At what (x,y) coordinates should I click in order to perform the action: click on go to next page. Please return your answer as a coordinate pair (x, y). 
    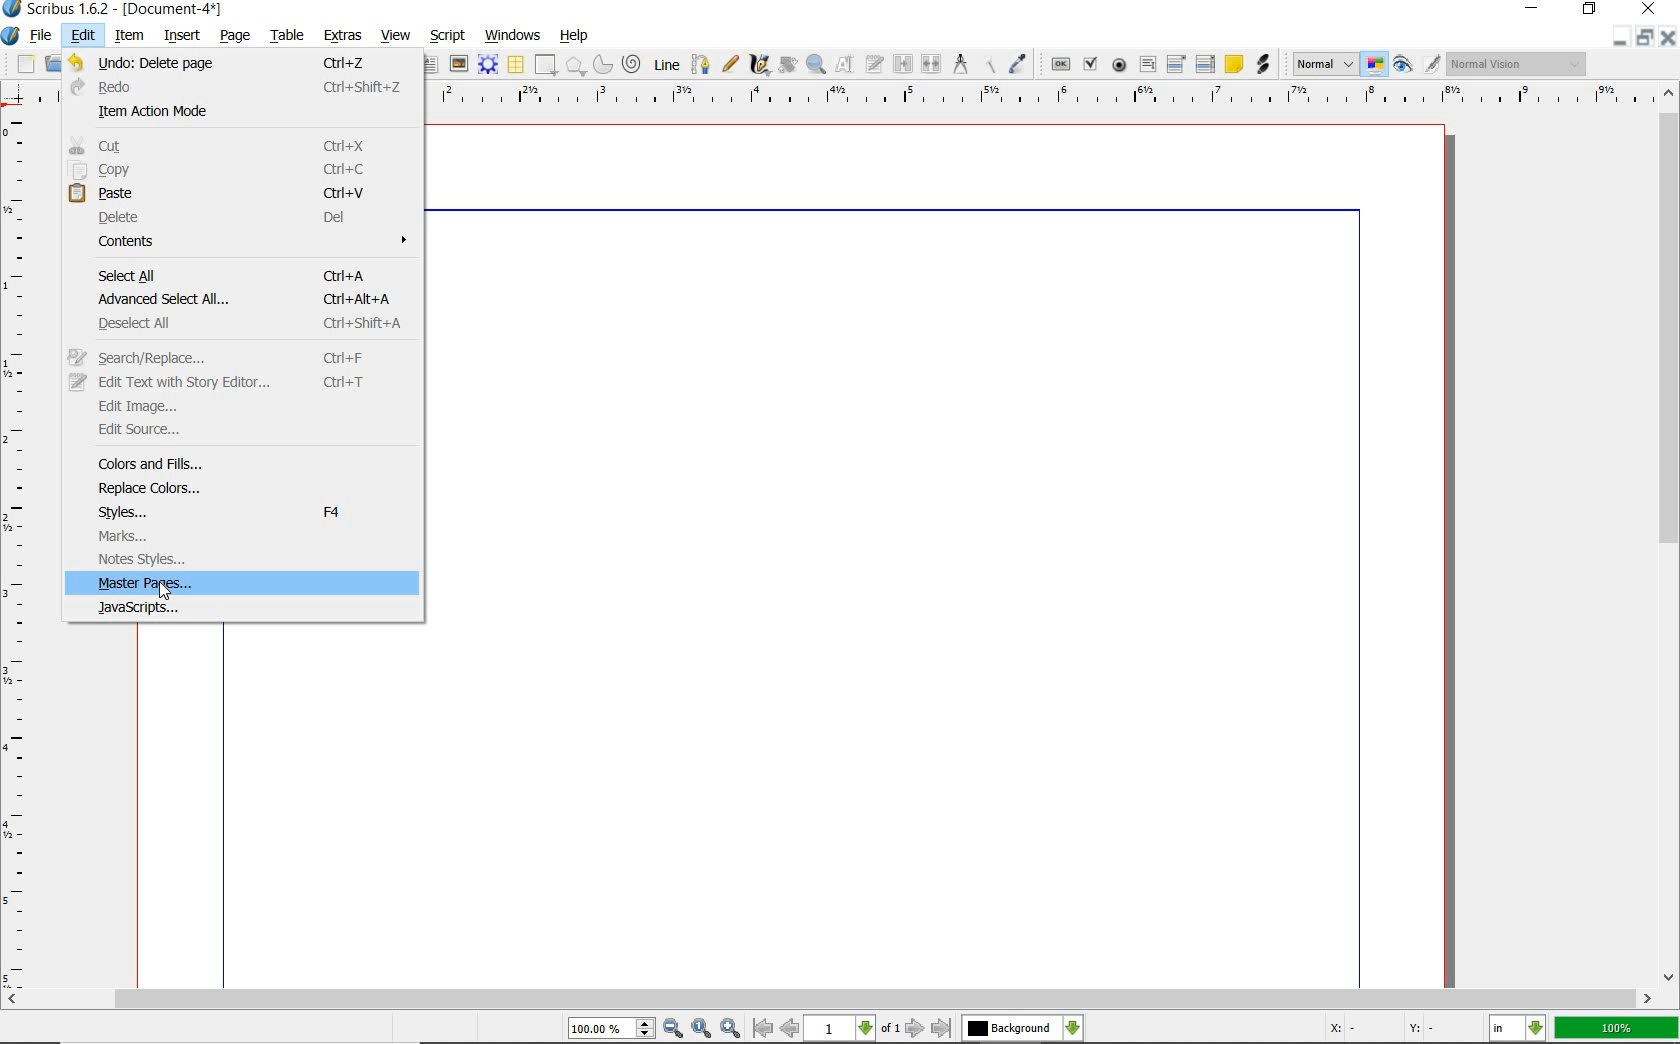
    Looking at the image, I should click on (917, 1028).